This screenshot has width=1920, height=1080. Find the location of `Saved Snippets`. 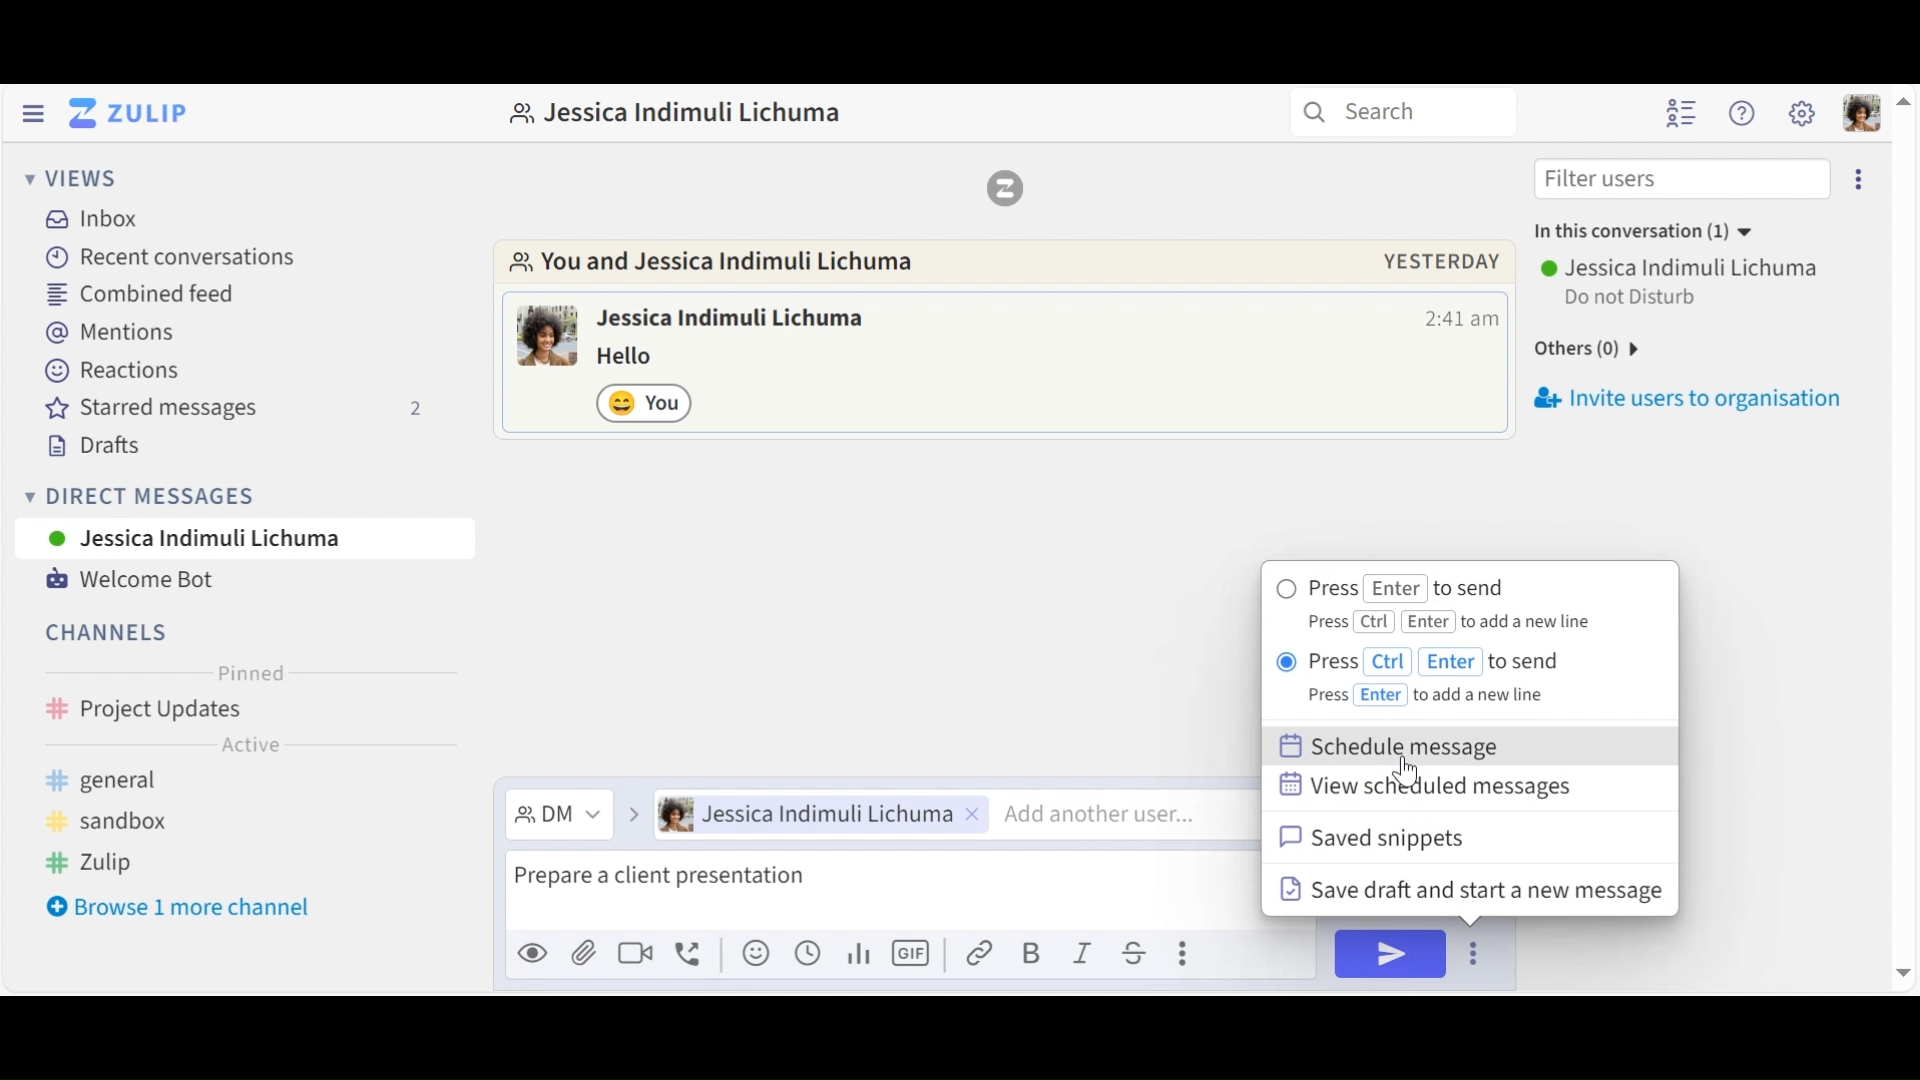

Saved Snippets is located at coordinates (1375, 838).